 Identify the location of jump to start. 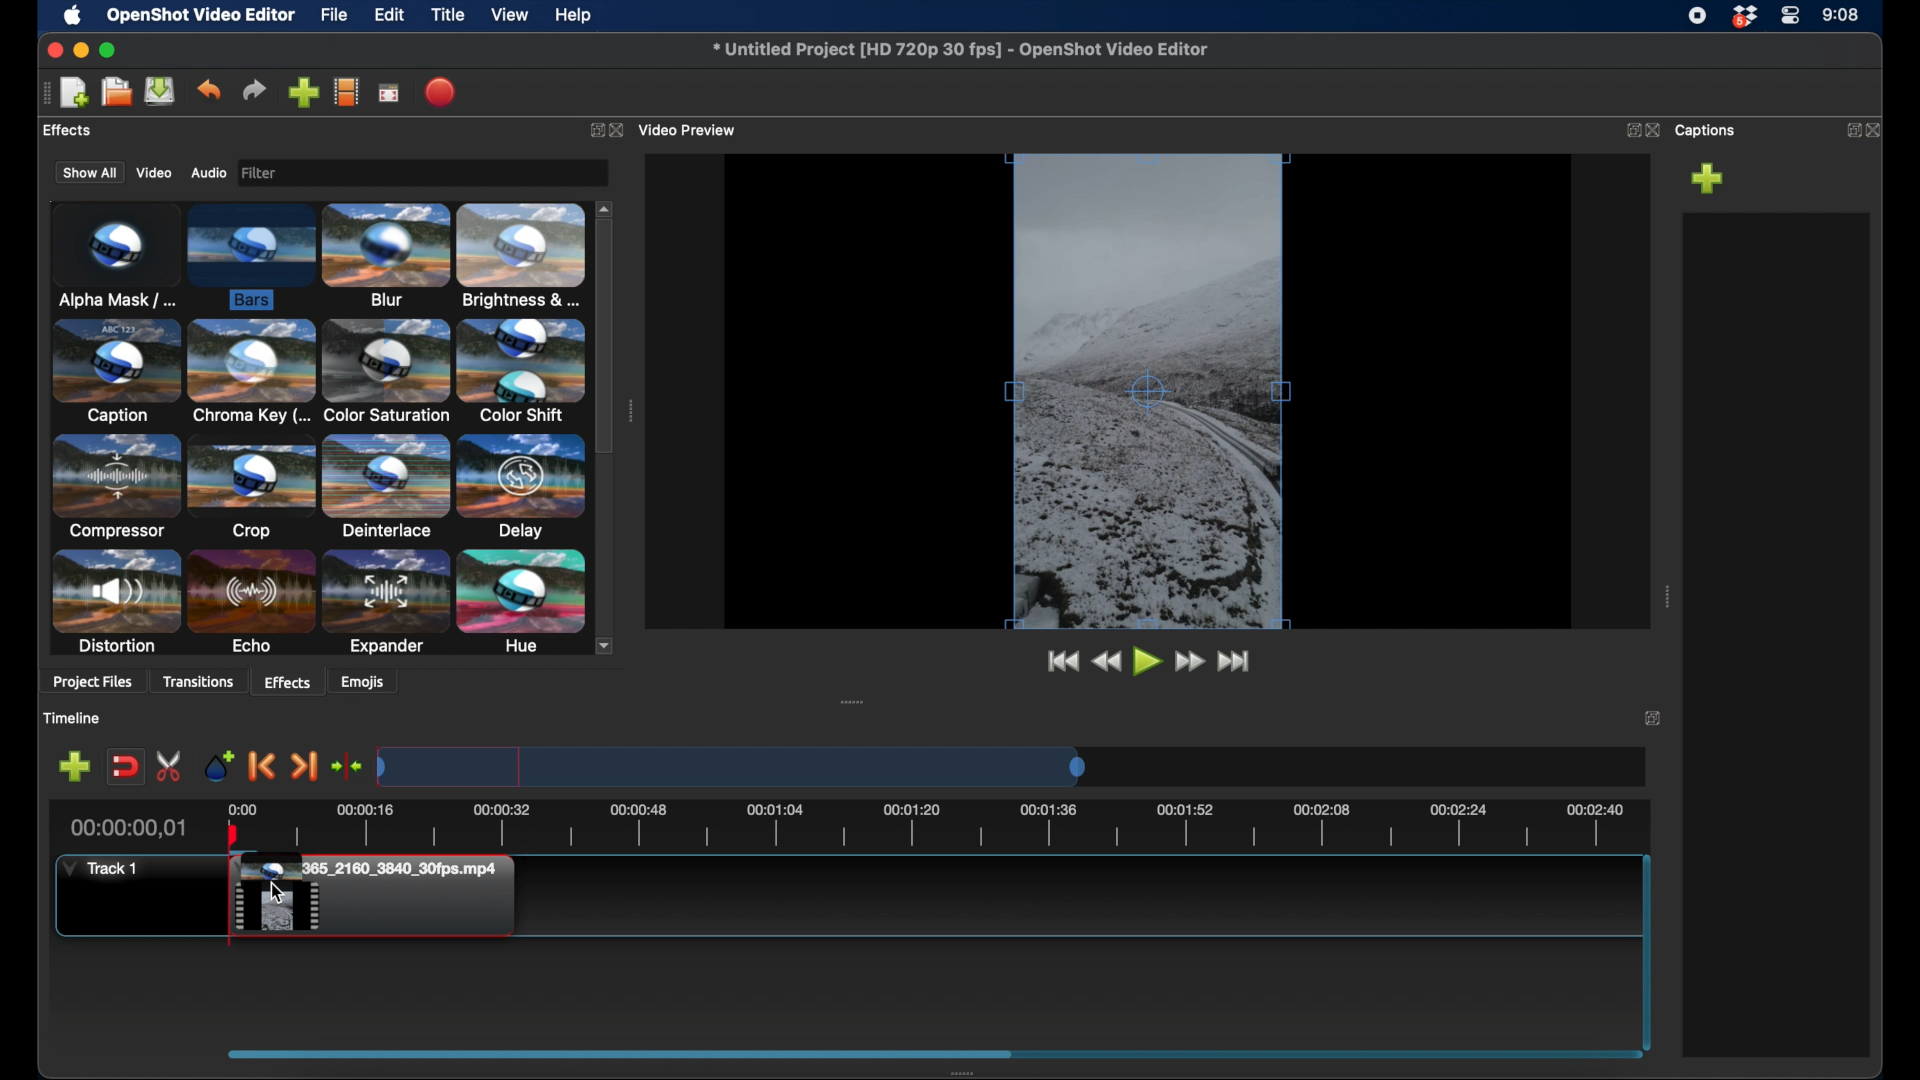
(1059, 661).